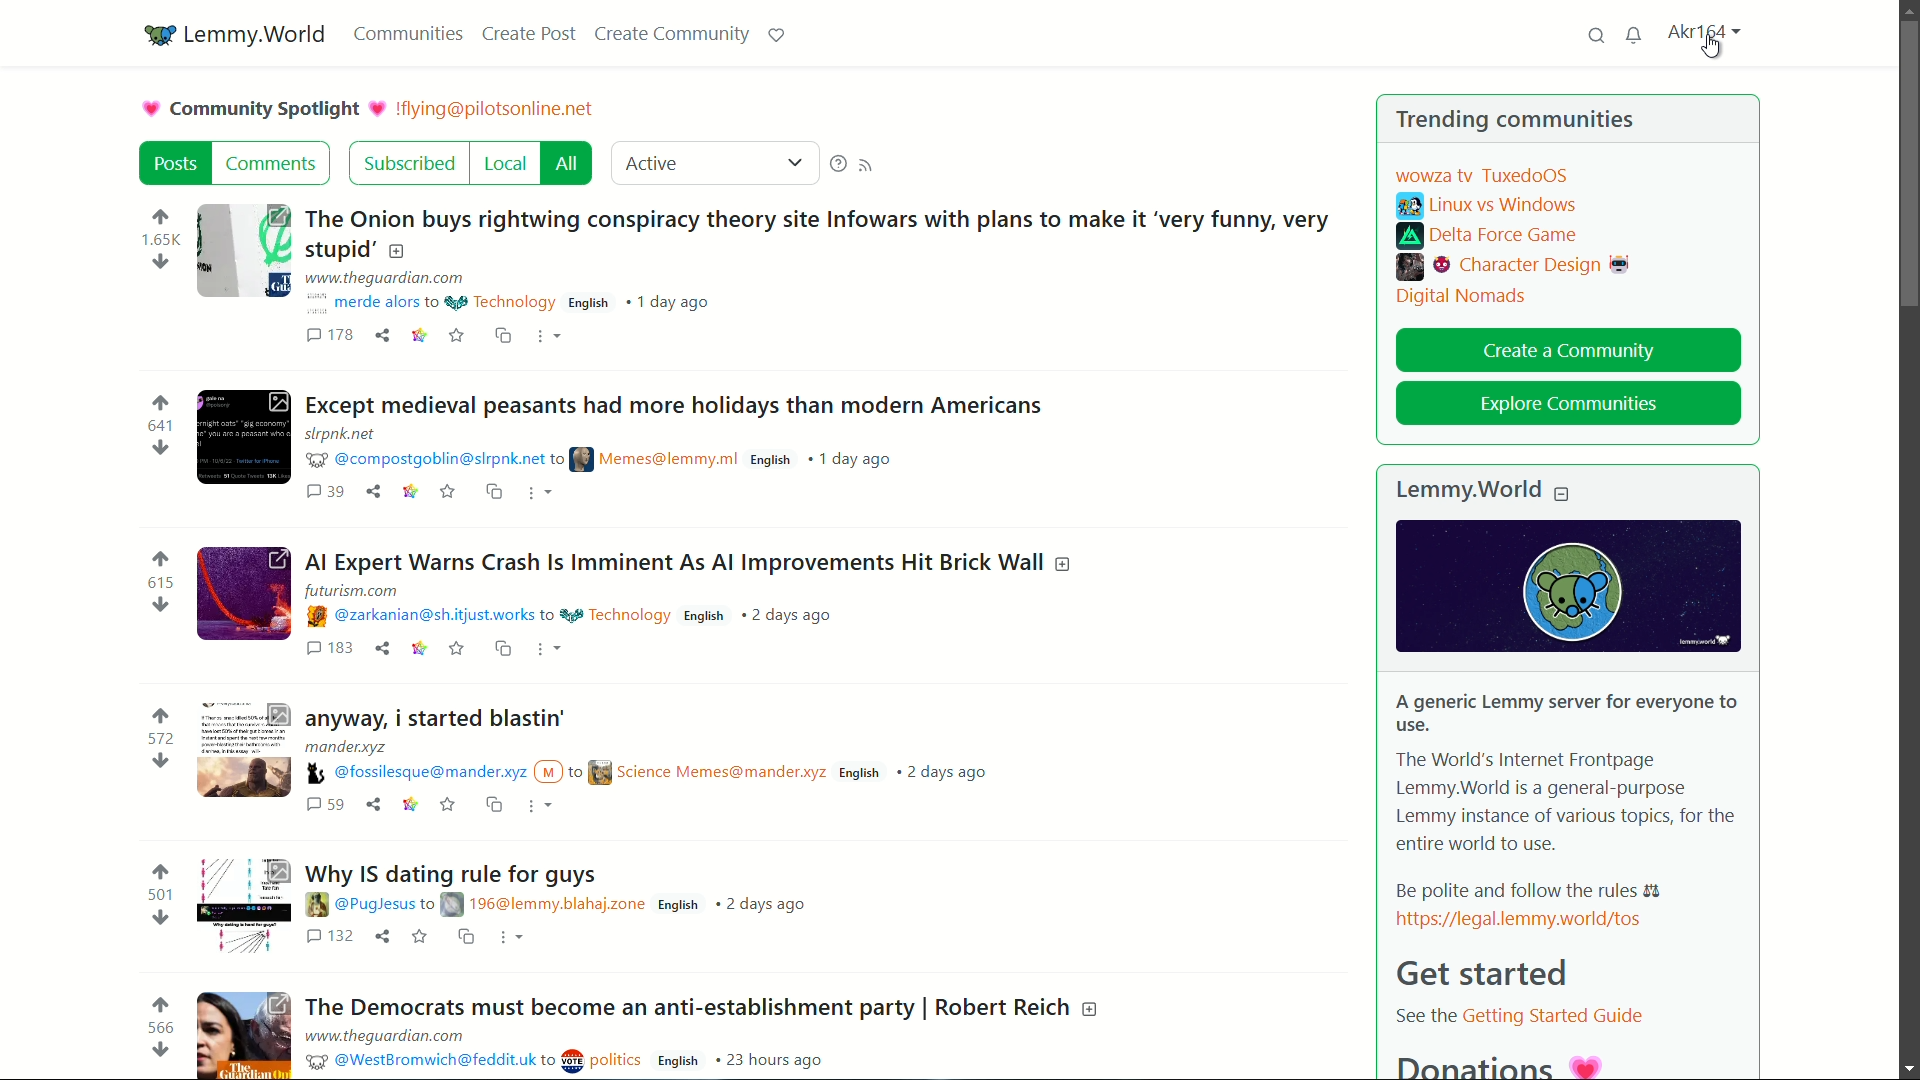  What do you see at coordinates (159, 1051) in the screenshot?
I see `downvote` at bounding box center [159, 1051].